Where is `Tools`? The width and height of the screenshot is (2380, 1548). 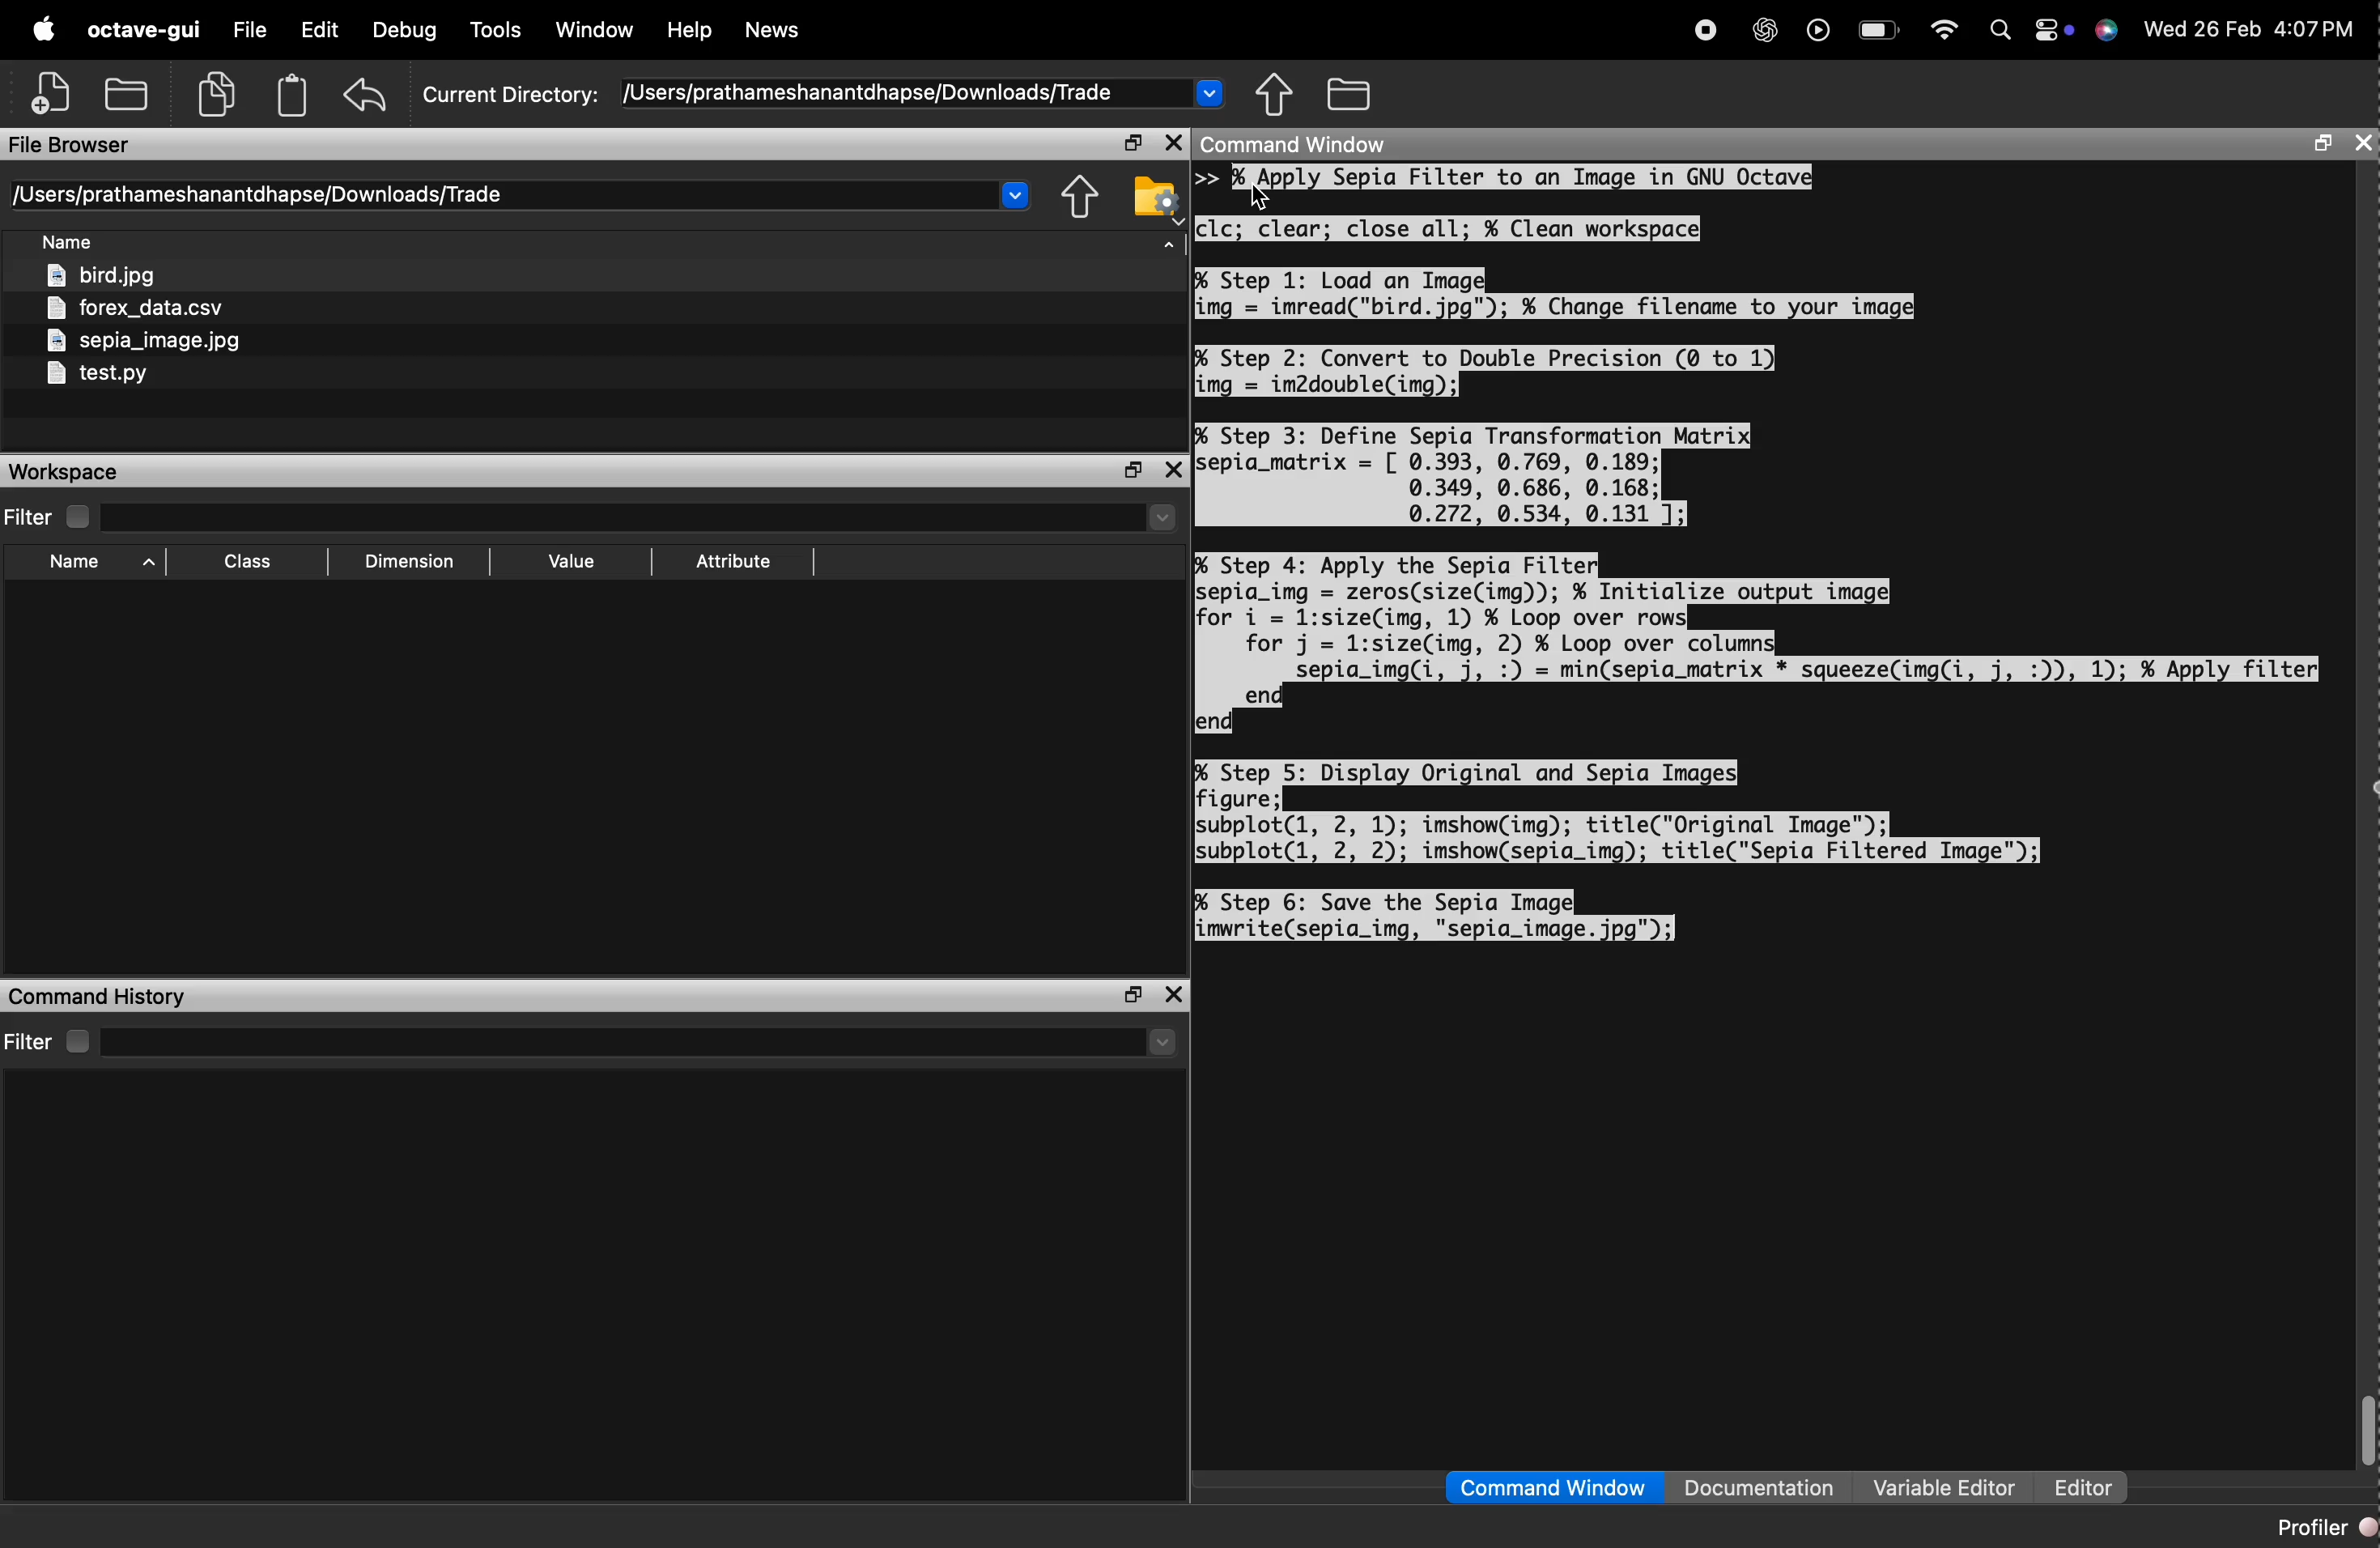 Tools is located at coordinates (497, 31).